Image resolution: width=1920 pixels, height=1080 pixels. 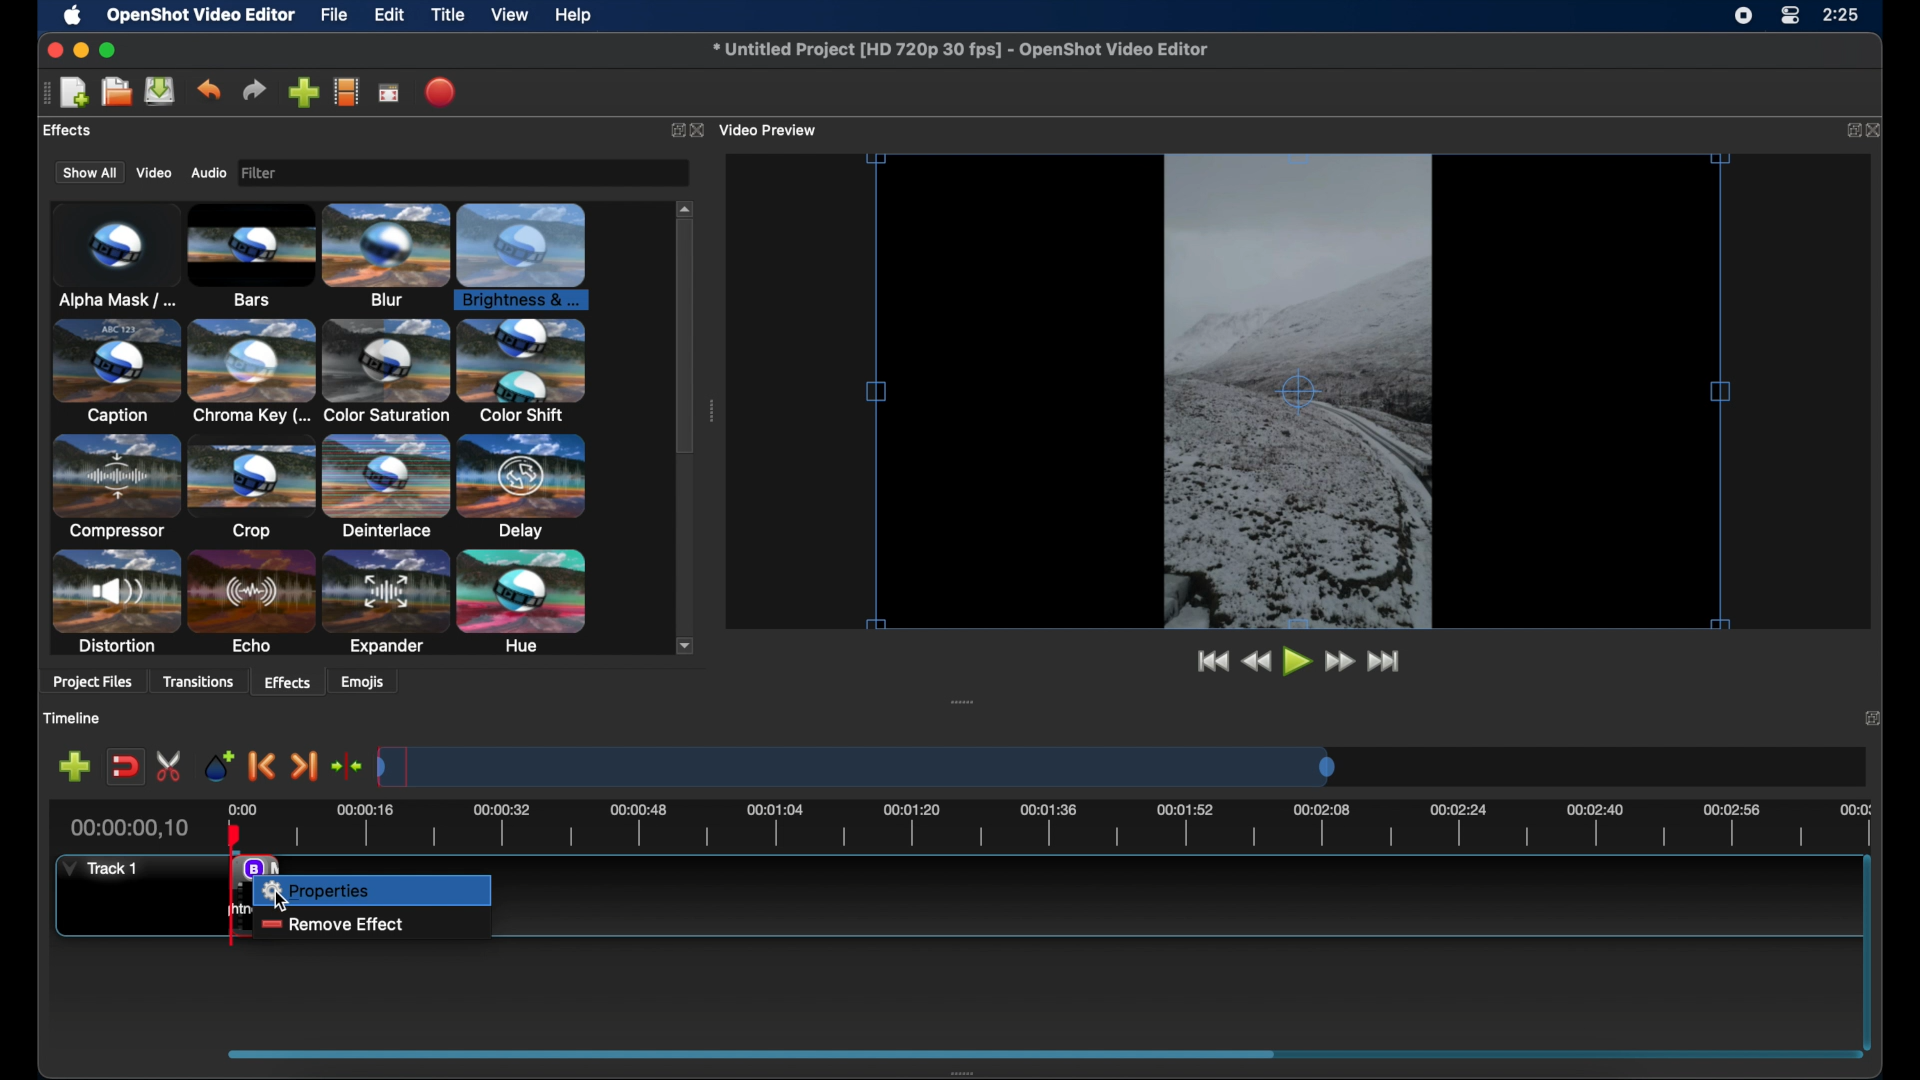 I want to click on expander, so click(x=385, y=603).